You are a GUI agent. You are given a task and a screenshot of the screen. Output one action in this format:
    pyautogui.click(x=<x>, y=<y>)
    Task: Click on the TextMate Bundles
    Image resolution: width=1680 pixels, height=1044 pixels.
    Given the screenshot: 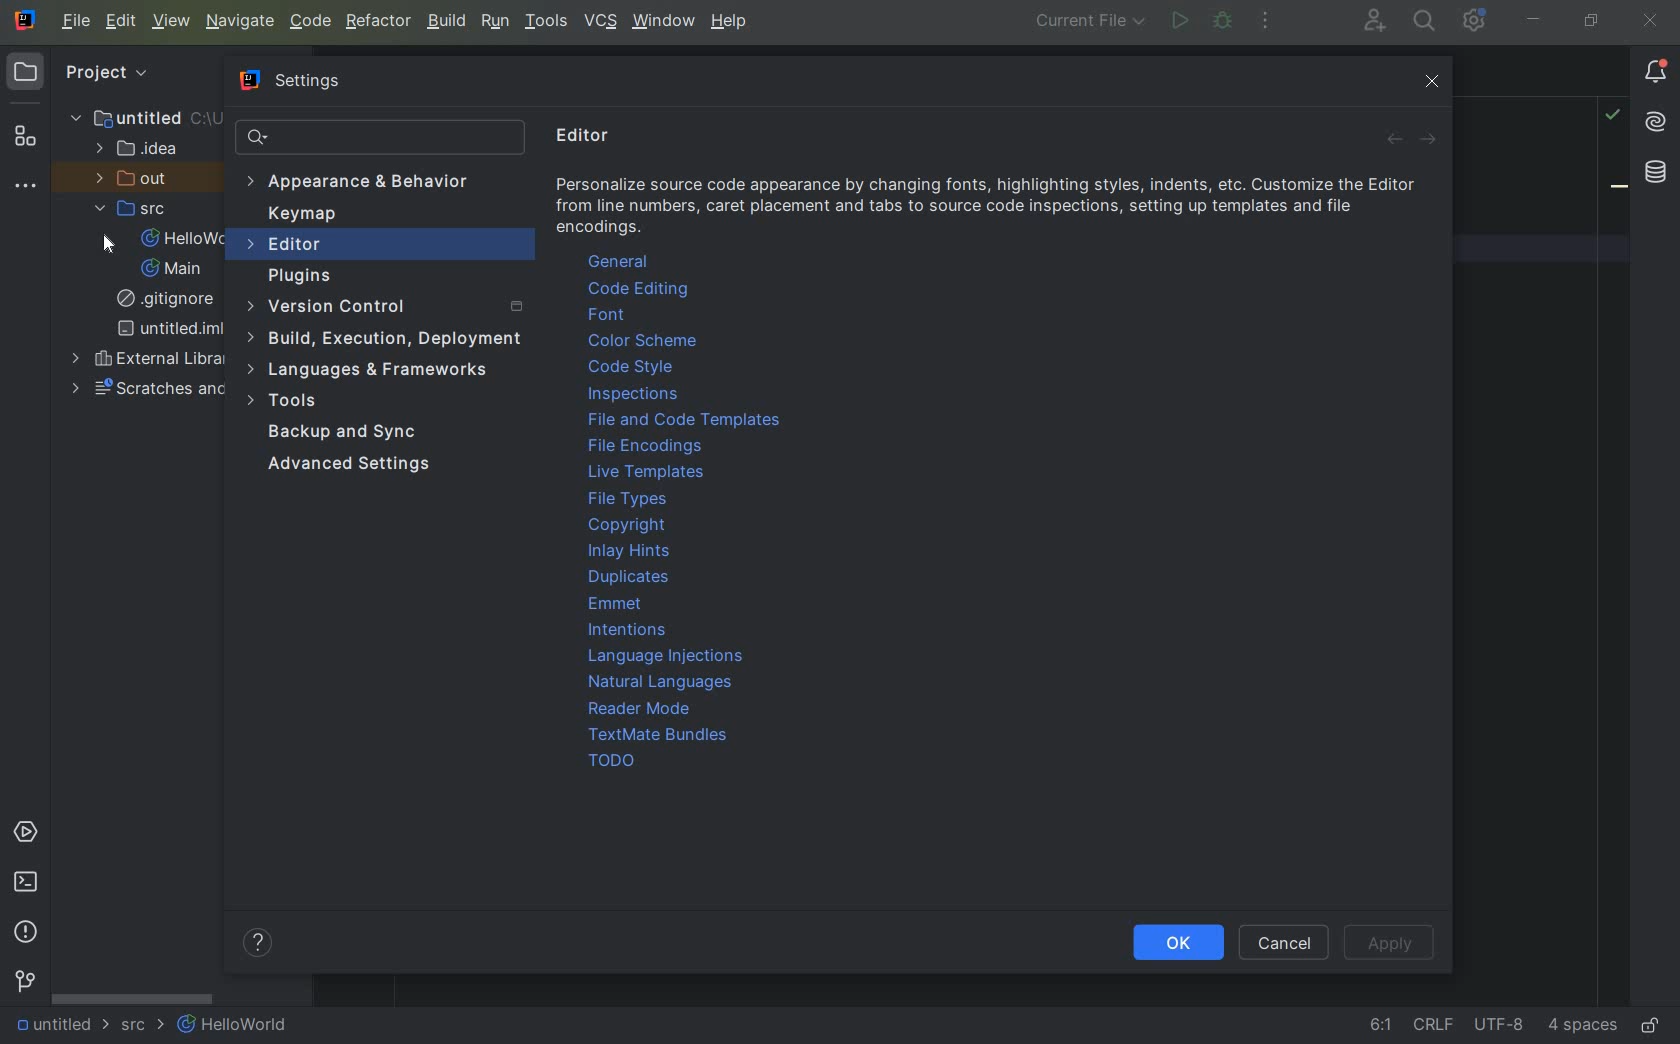 What is the action you would take?
    pyautogui.click(x=657, y=735)
    